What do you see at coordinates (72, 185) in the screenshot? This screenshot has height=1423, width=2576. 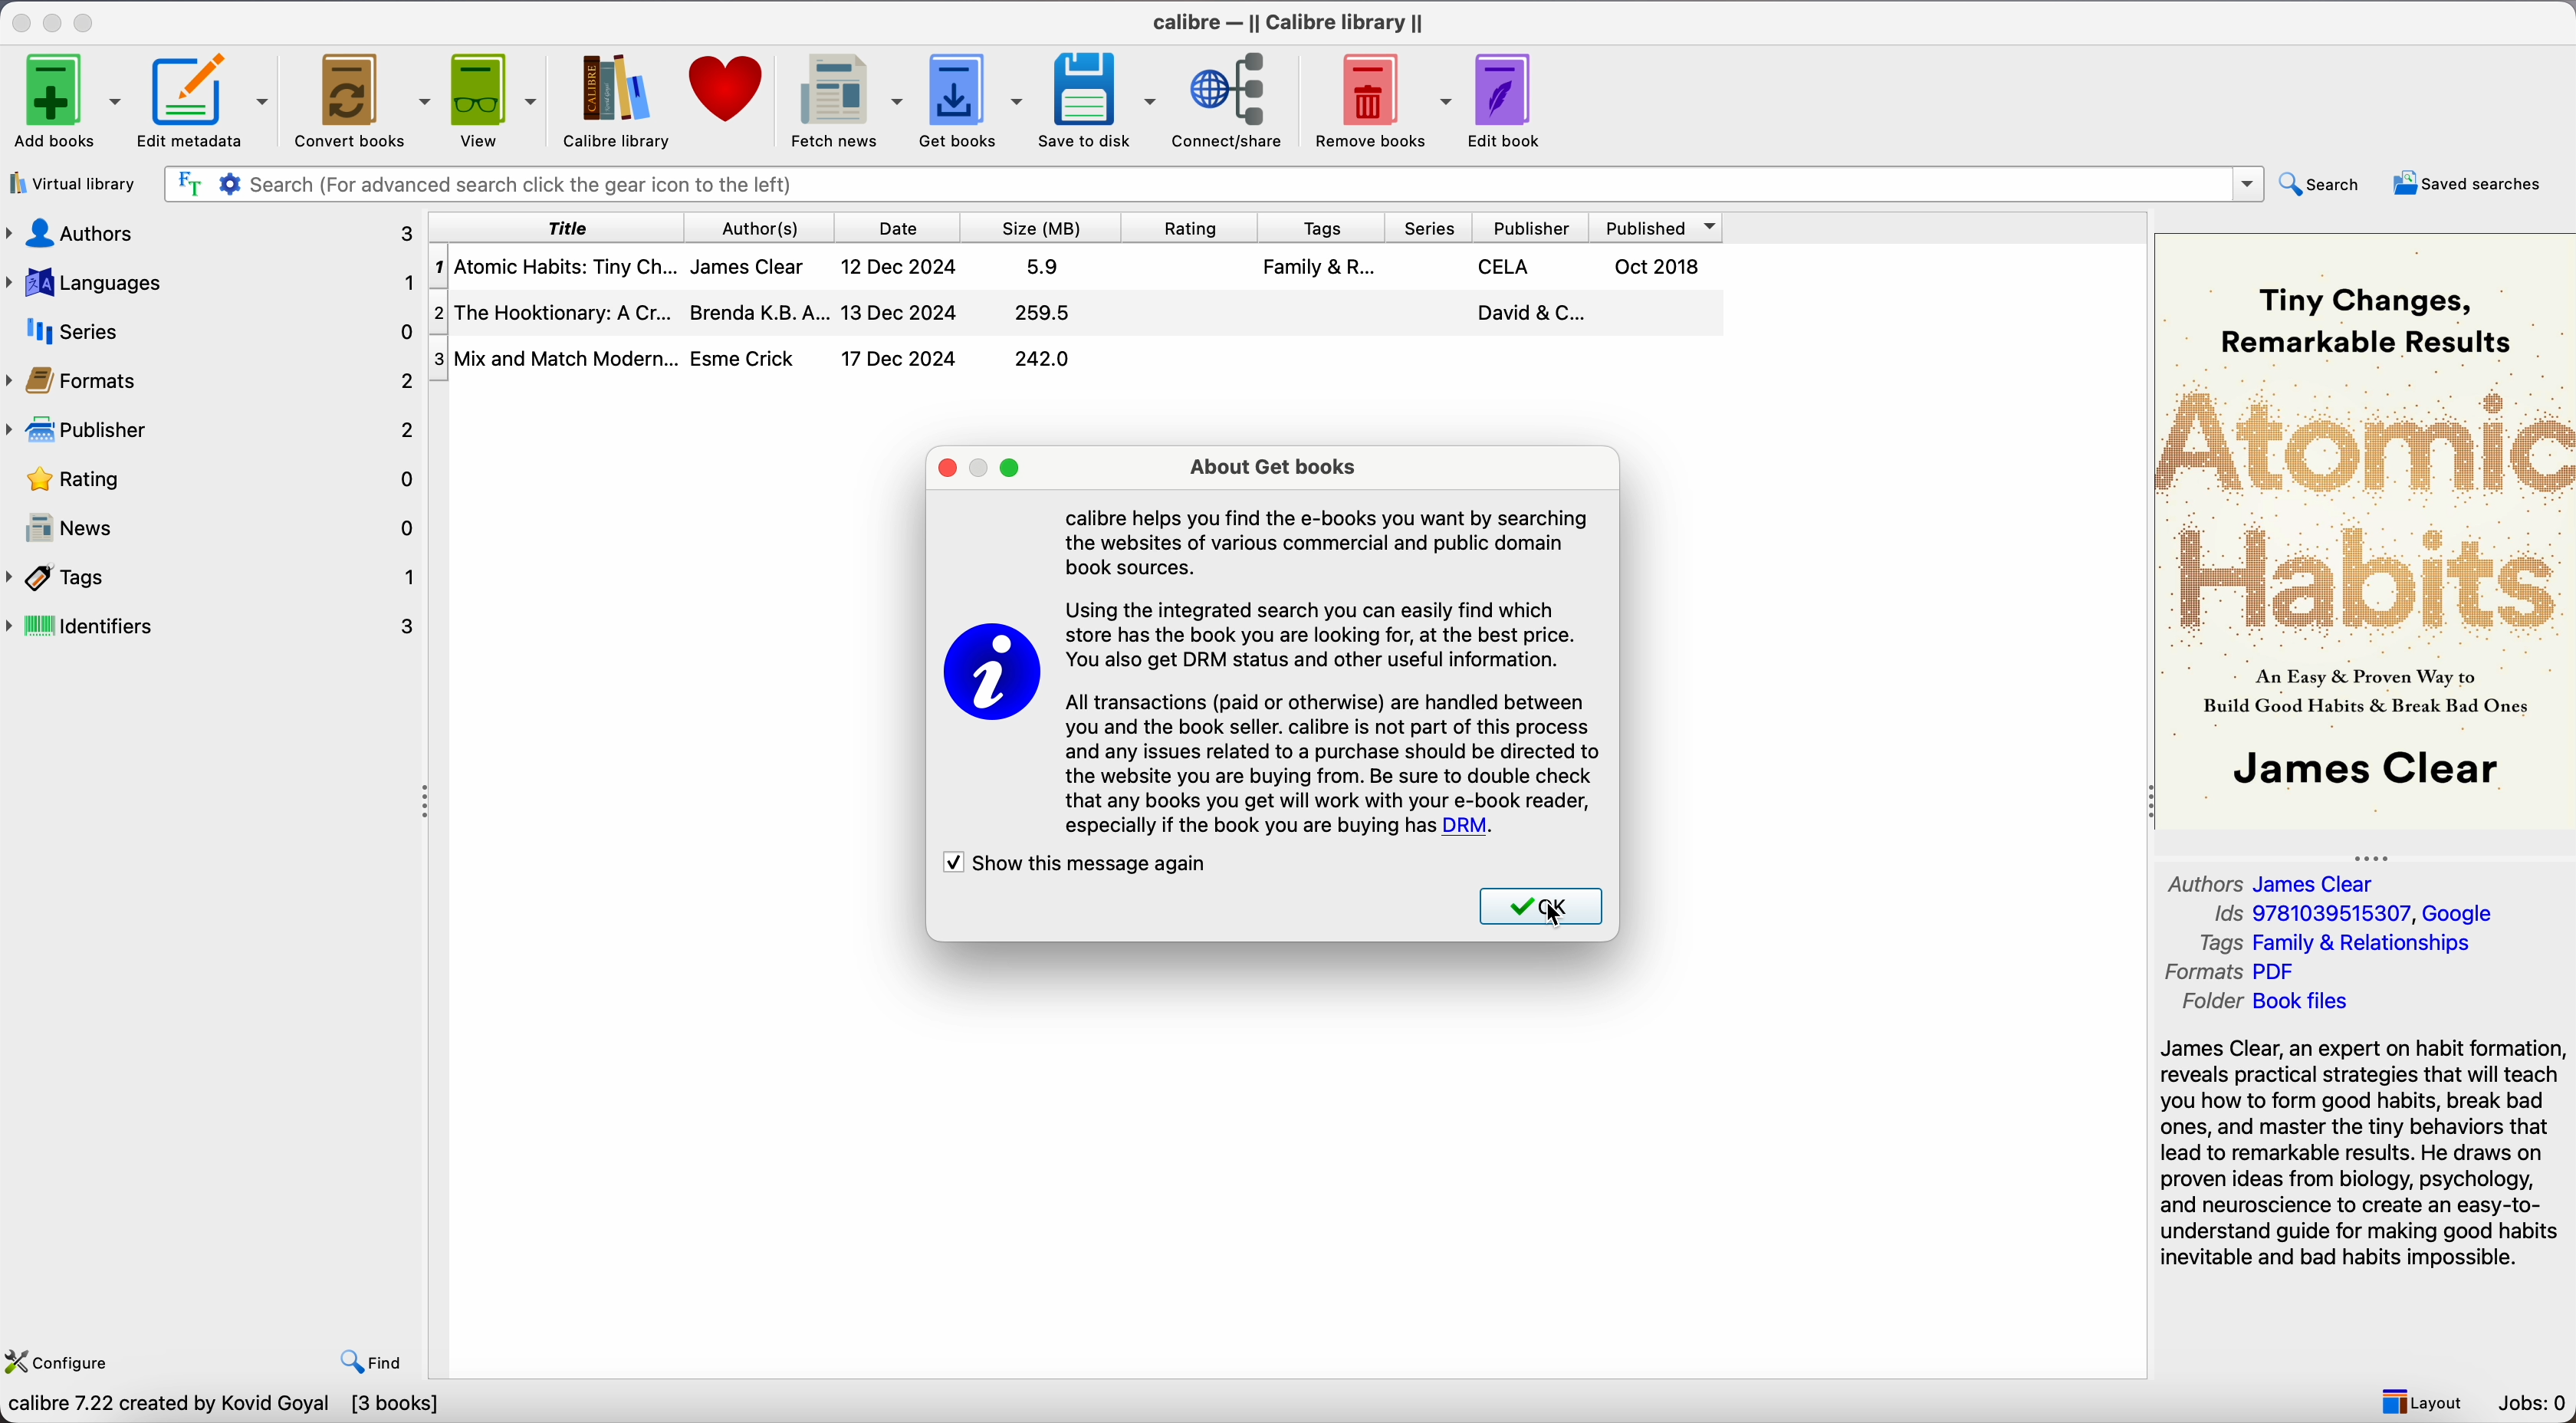 I see `virtual library` at bounding box center [72, 185].